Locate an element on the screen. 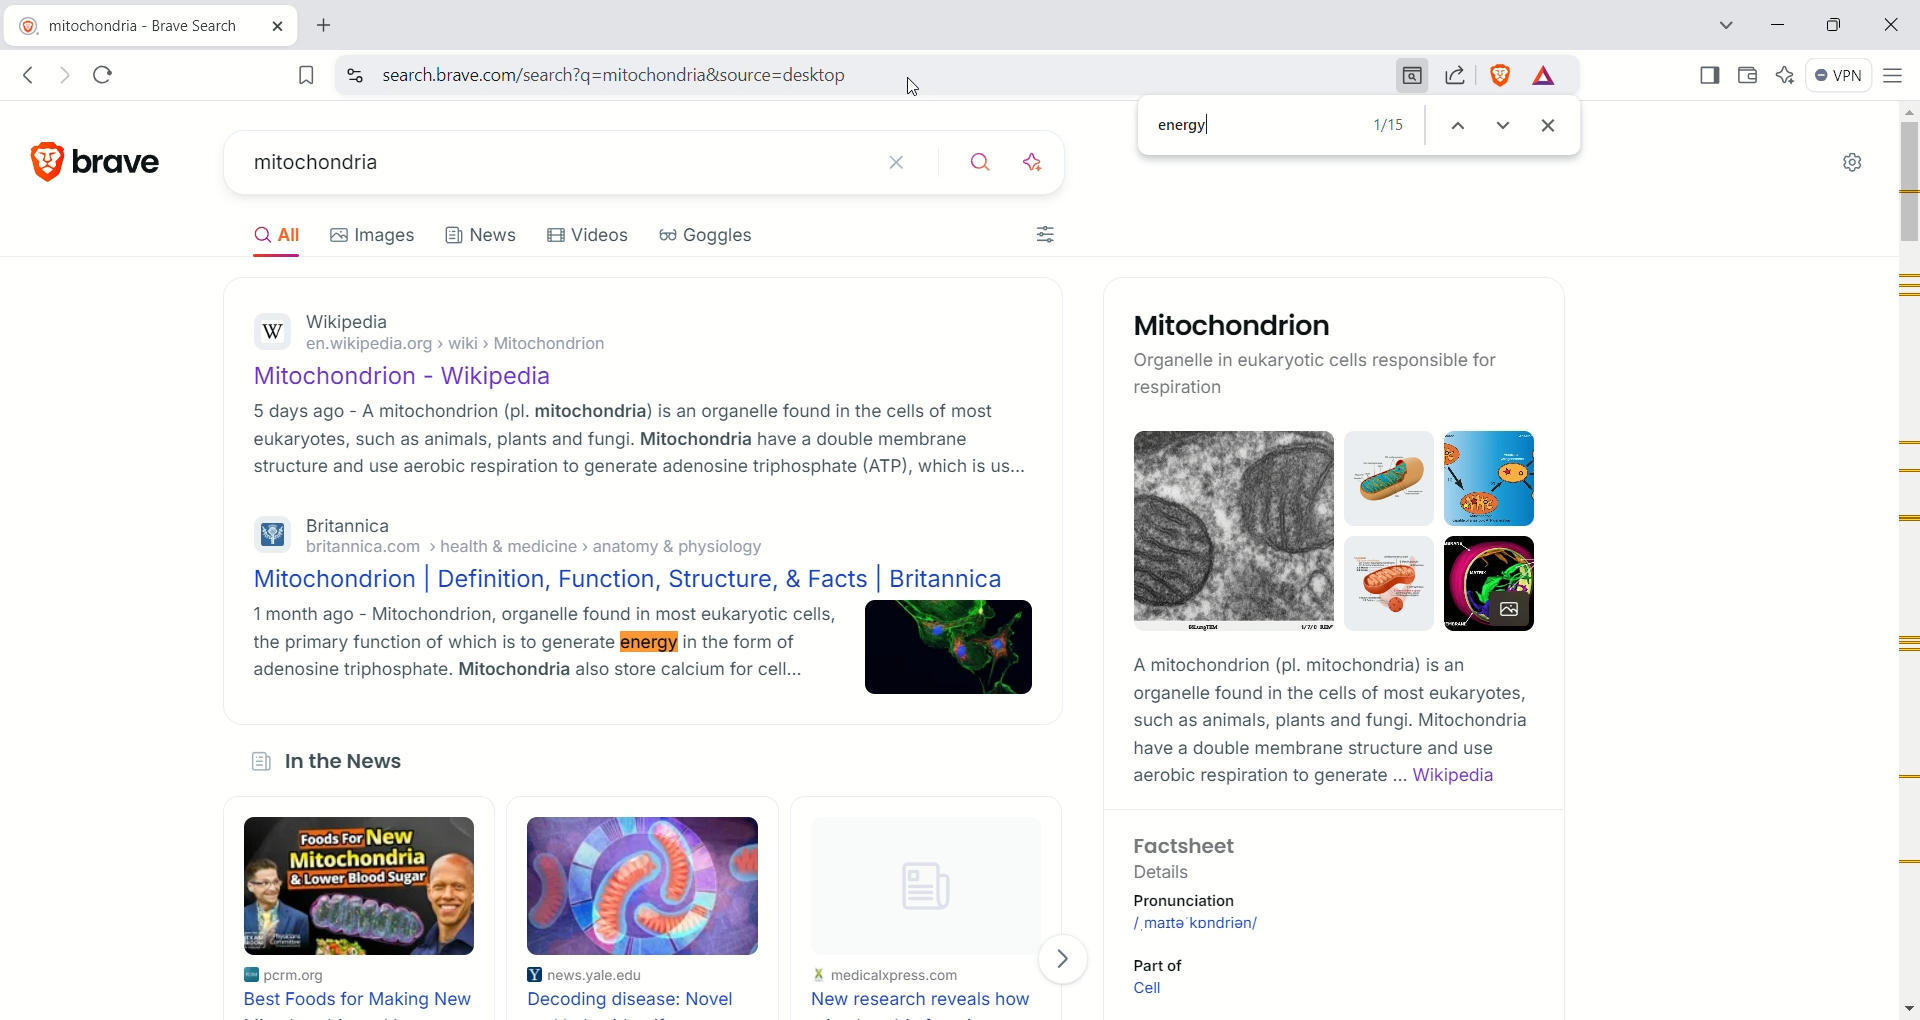  wallet is located at coordinates (1748, 77).